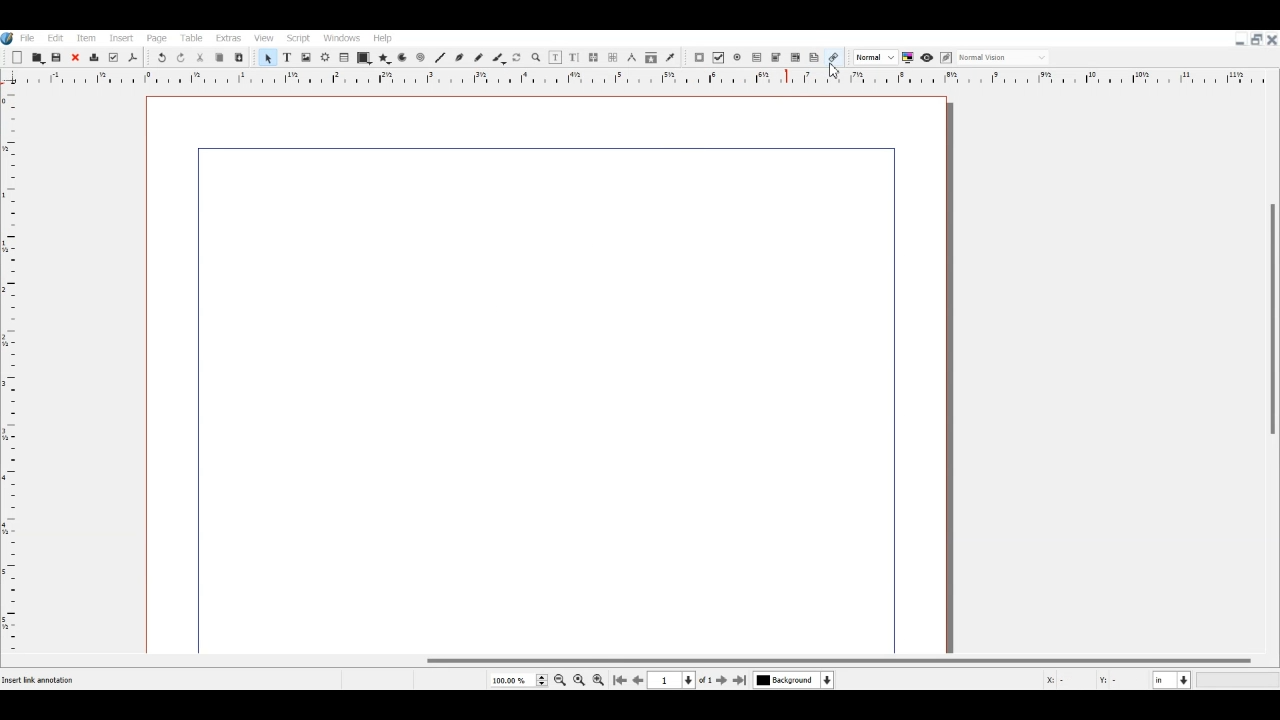  Describe the element at coordinates (157, 38) in the screenshot. I see `Page` at that location.